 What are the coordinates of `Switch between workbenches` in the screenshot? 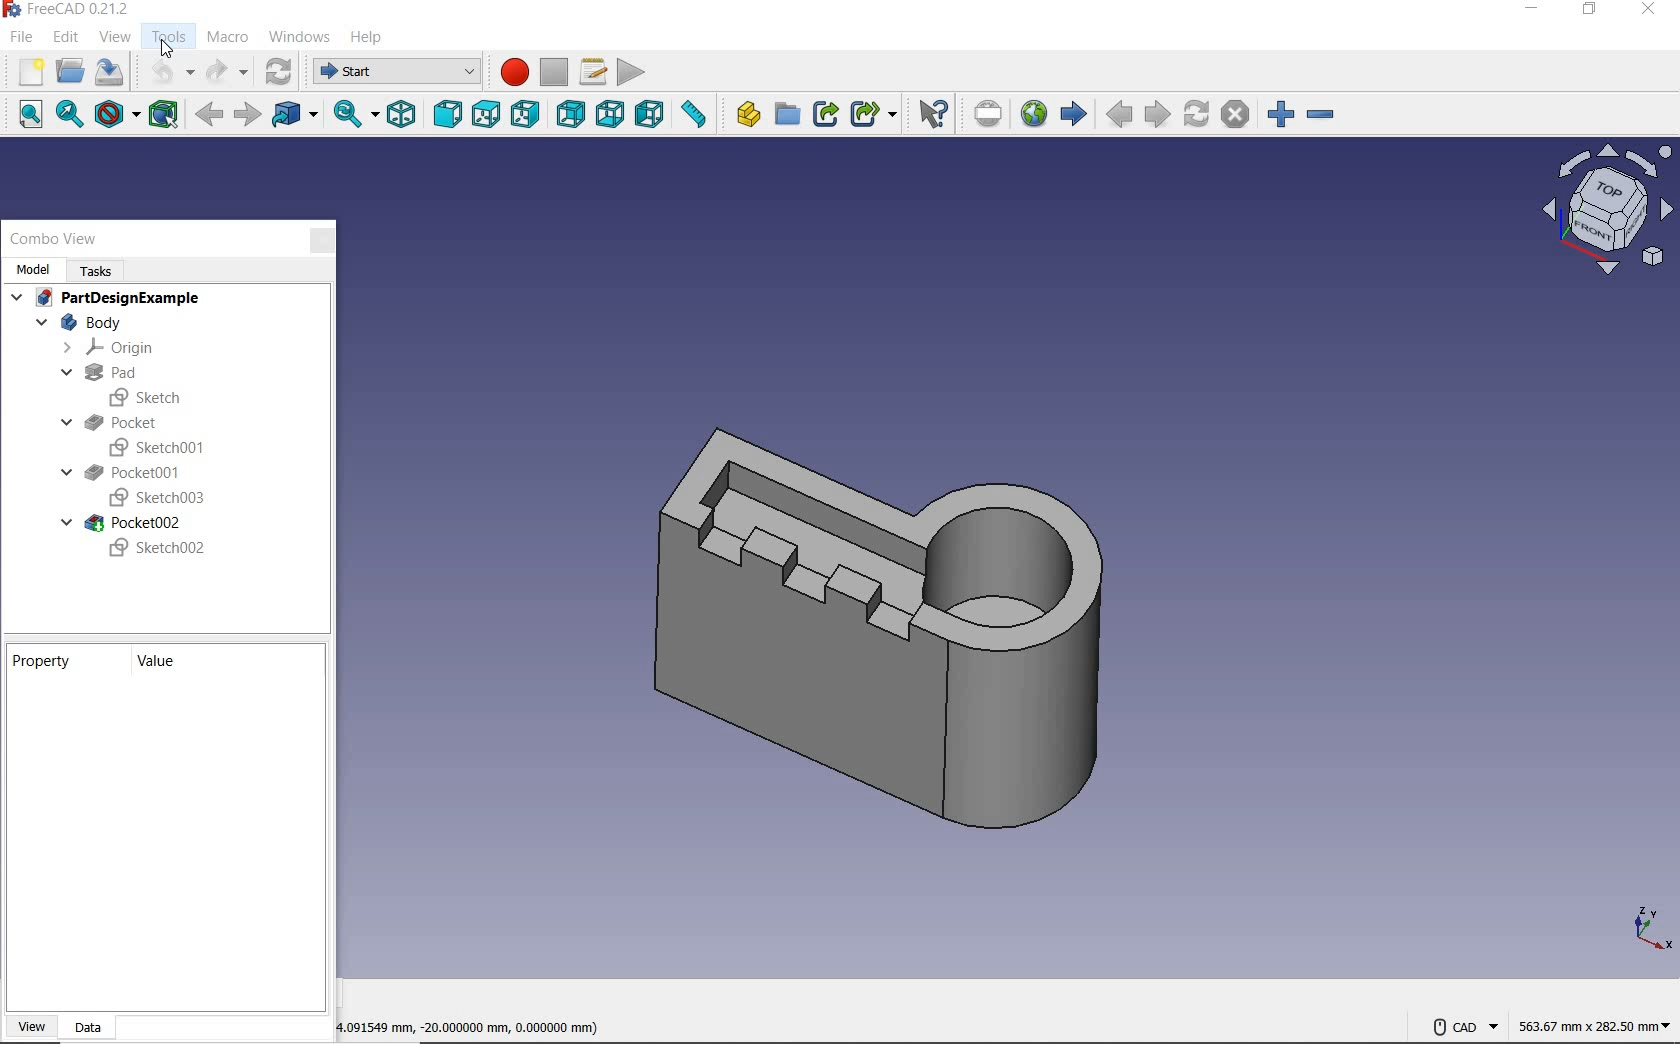 It's located at (393, 72).